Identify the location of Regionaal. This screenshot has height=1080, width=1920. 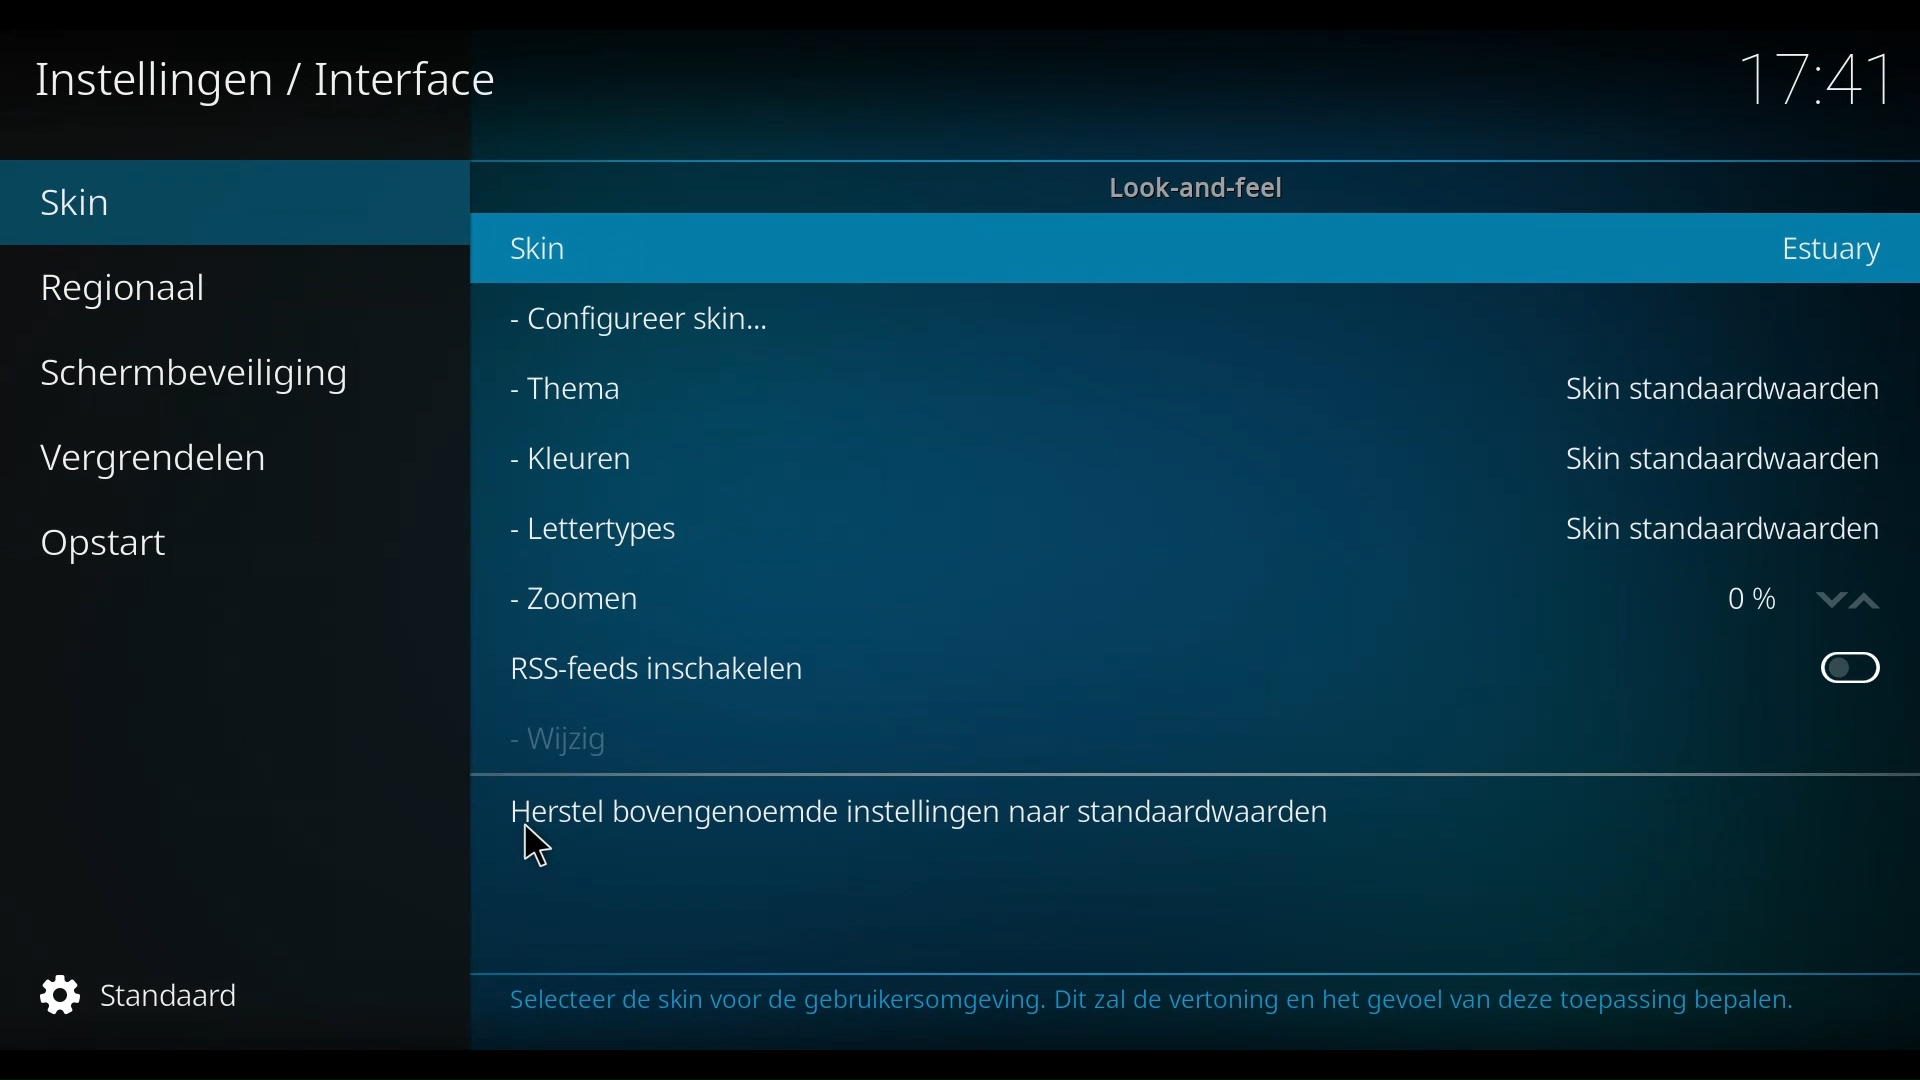
(239, 288).